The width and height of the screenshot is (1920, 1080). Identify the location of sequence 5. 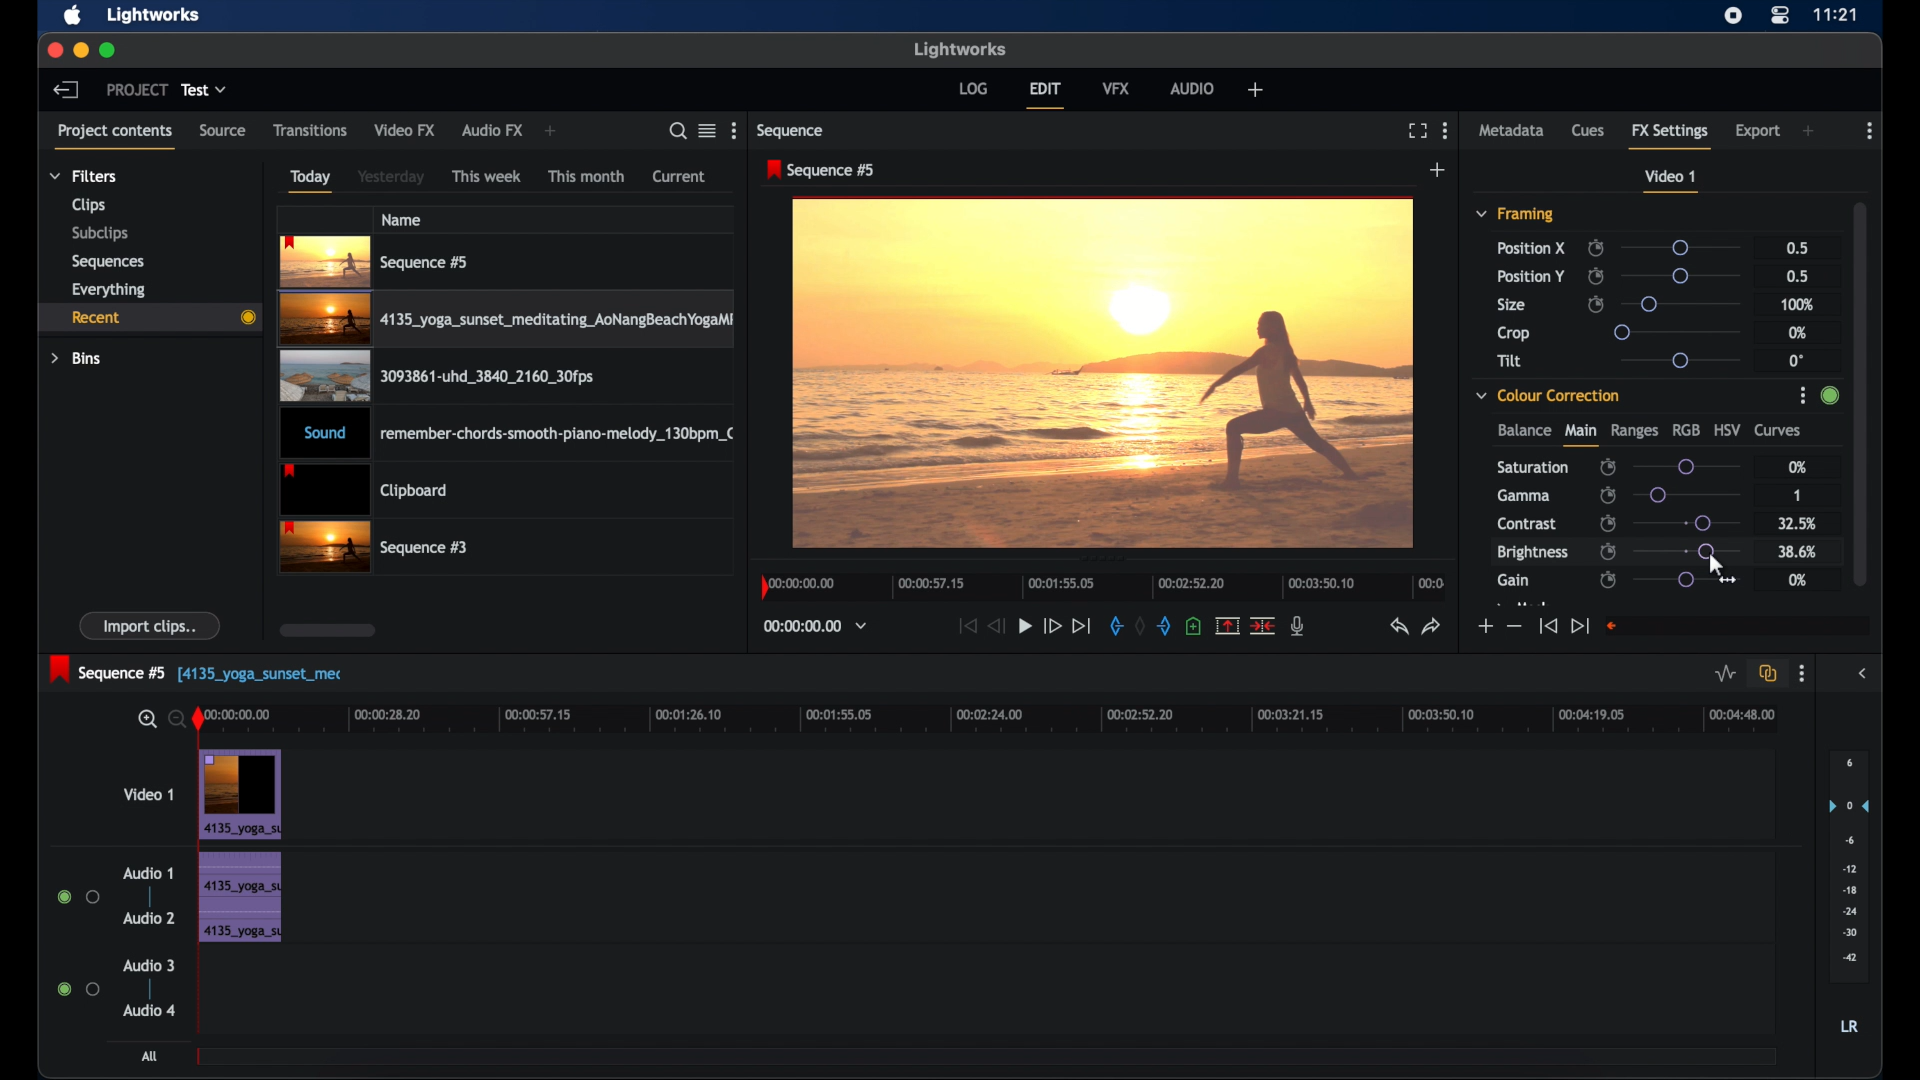
(196, 671).